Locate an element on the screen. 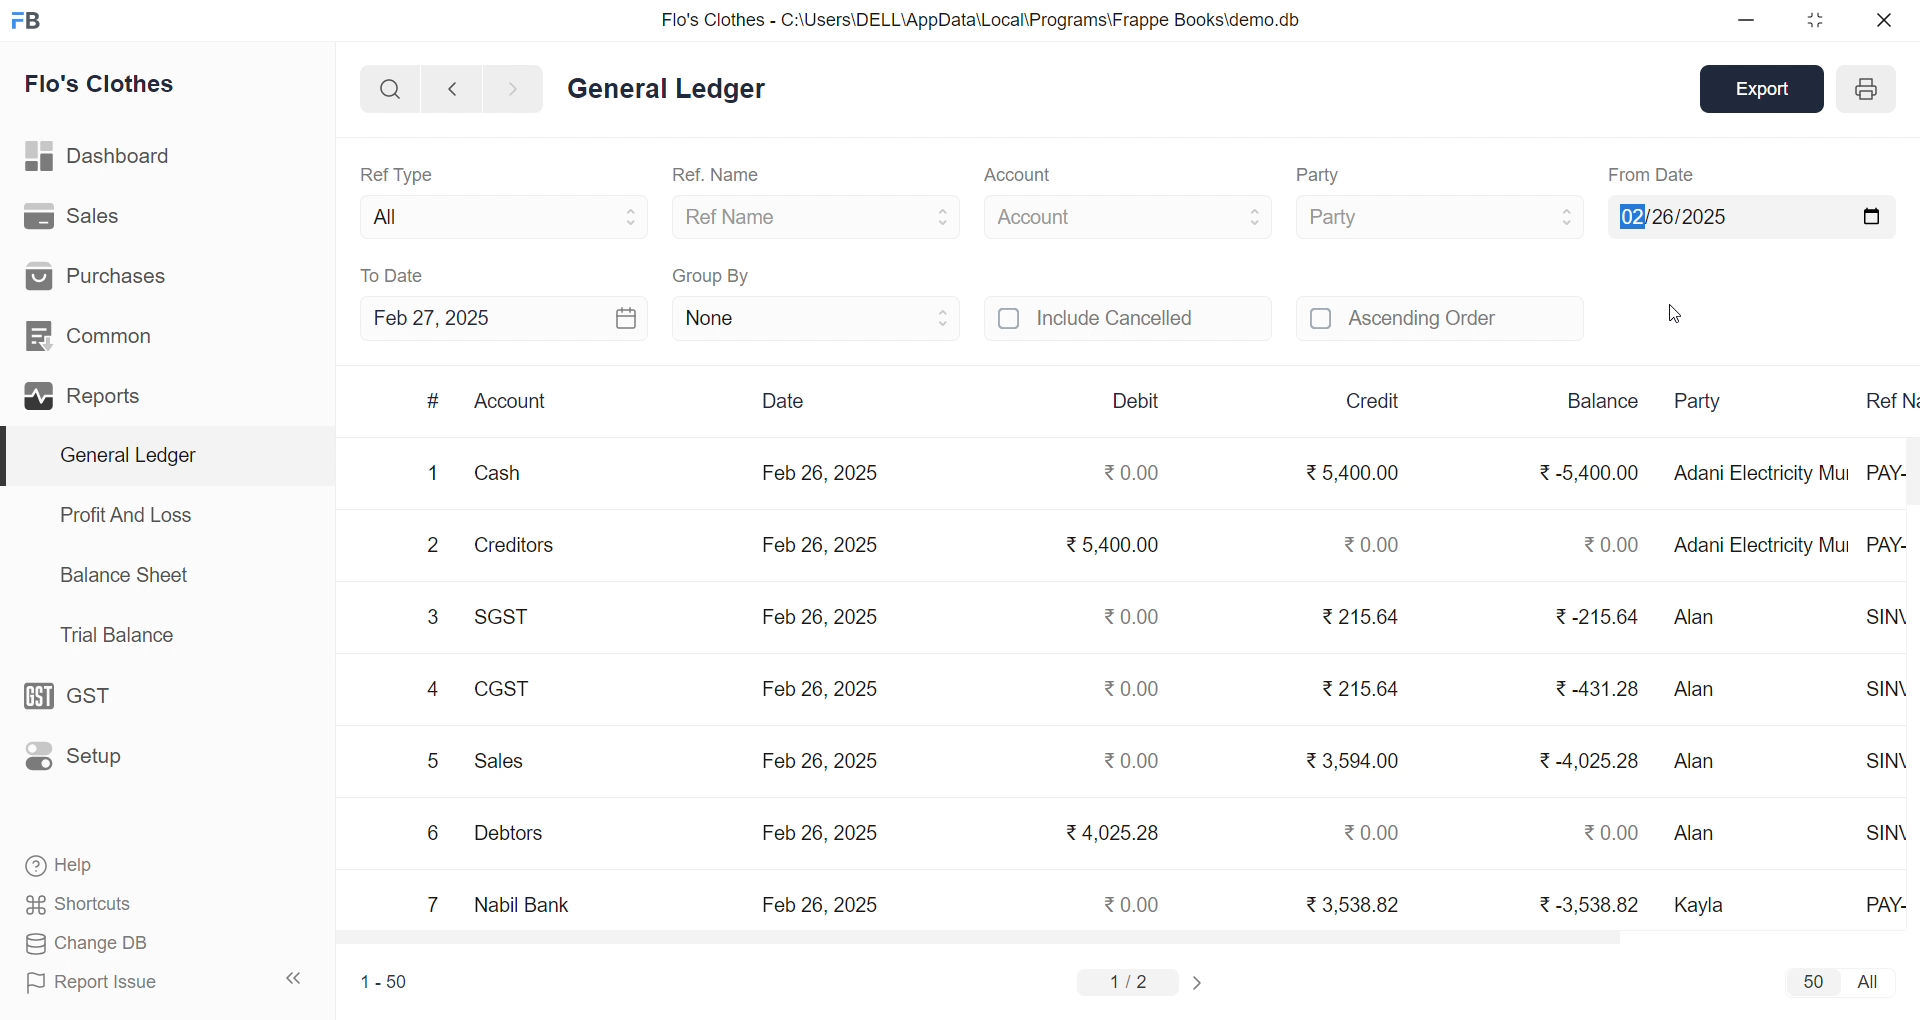 The height and width of the screenshot is (1020, 1920). Group By is located at coordinates (712, 273).